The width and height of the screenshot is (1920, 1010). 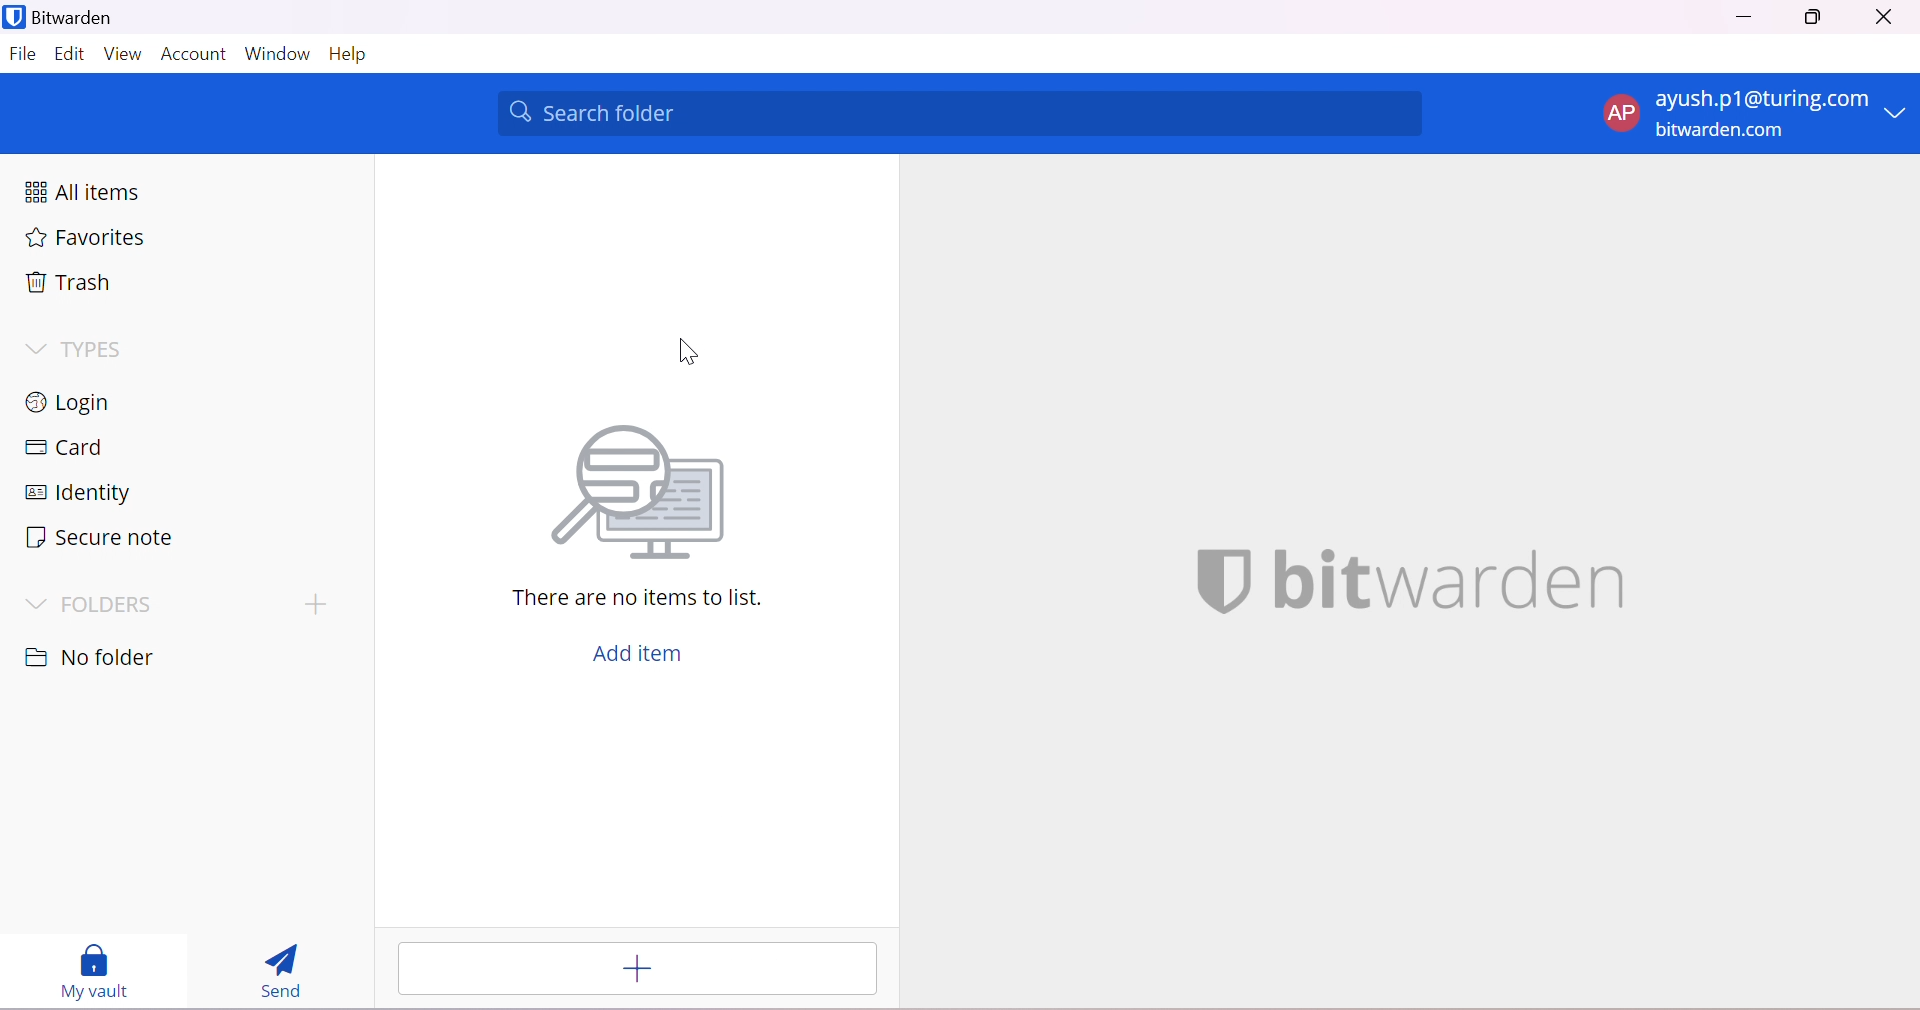 I want to click on Trash, so click(x=69, y=281).